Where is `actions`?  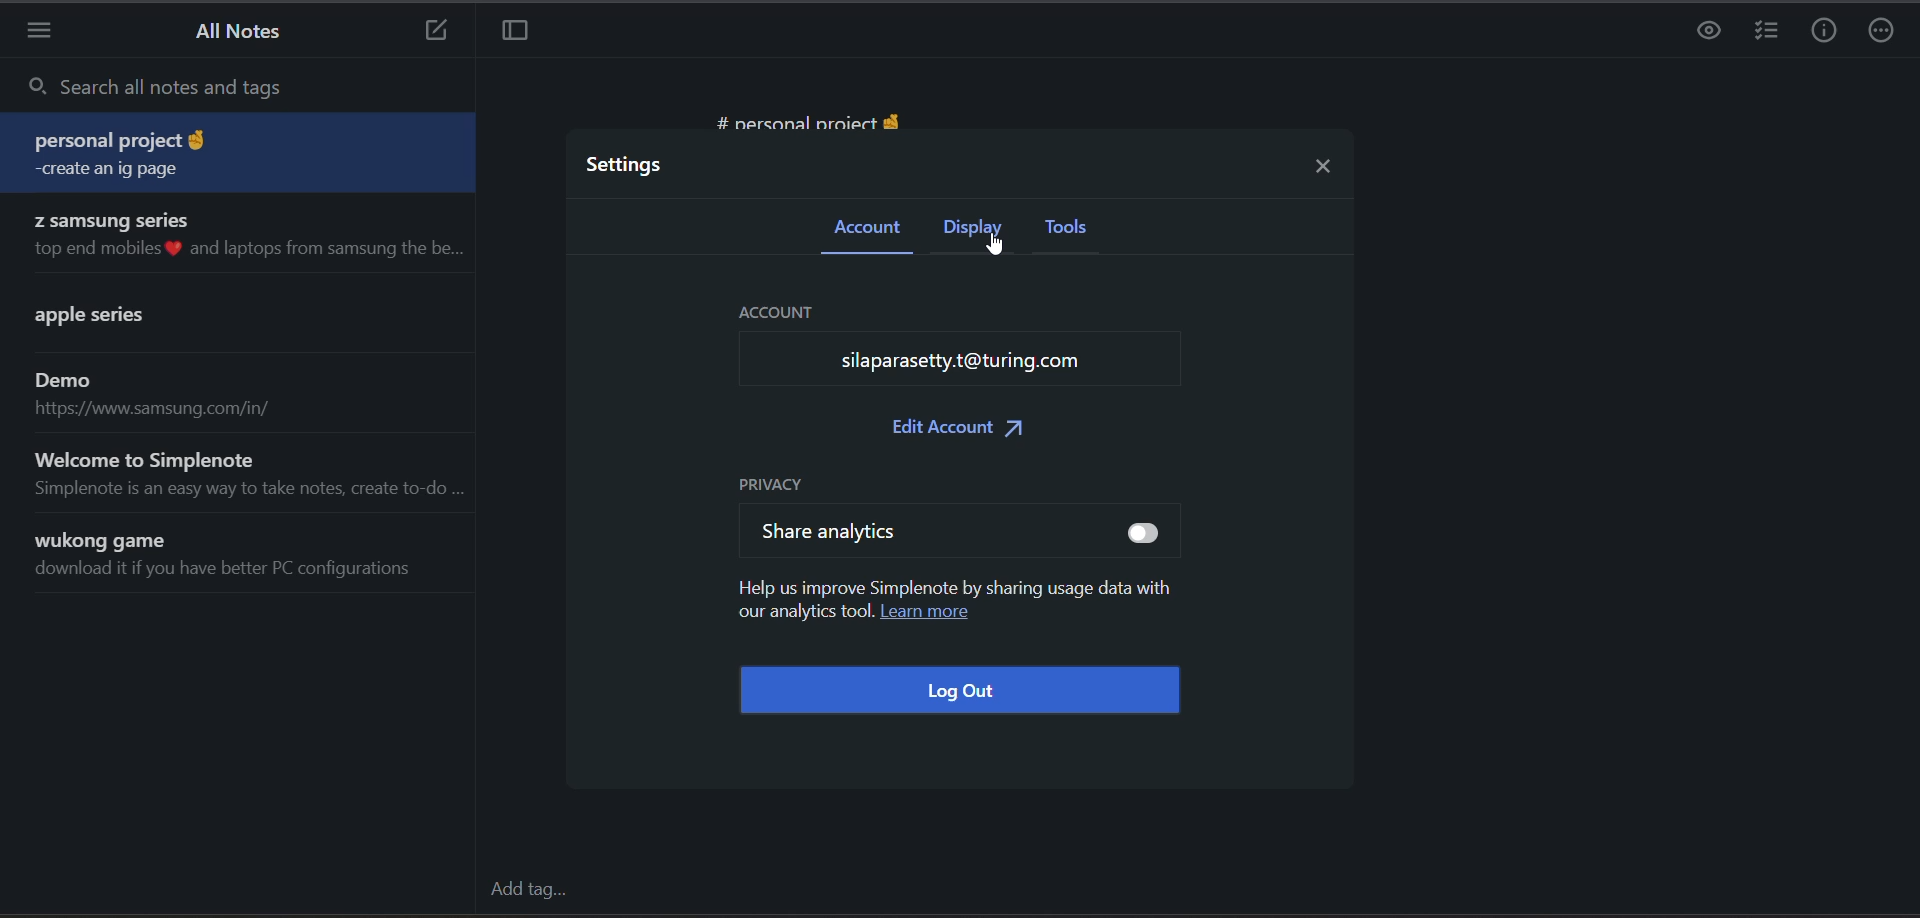
actions is located at coordinates (1882, 33).